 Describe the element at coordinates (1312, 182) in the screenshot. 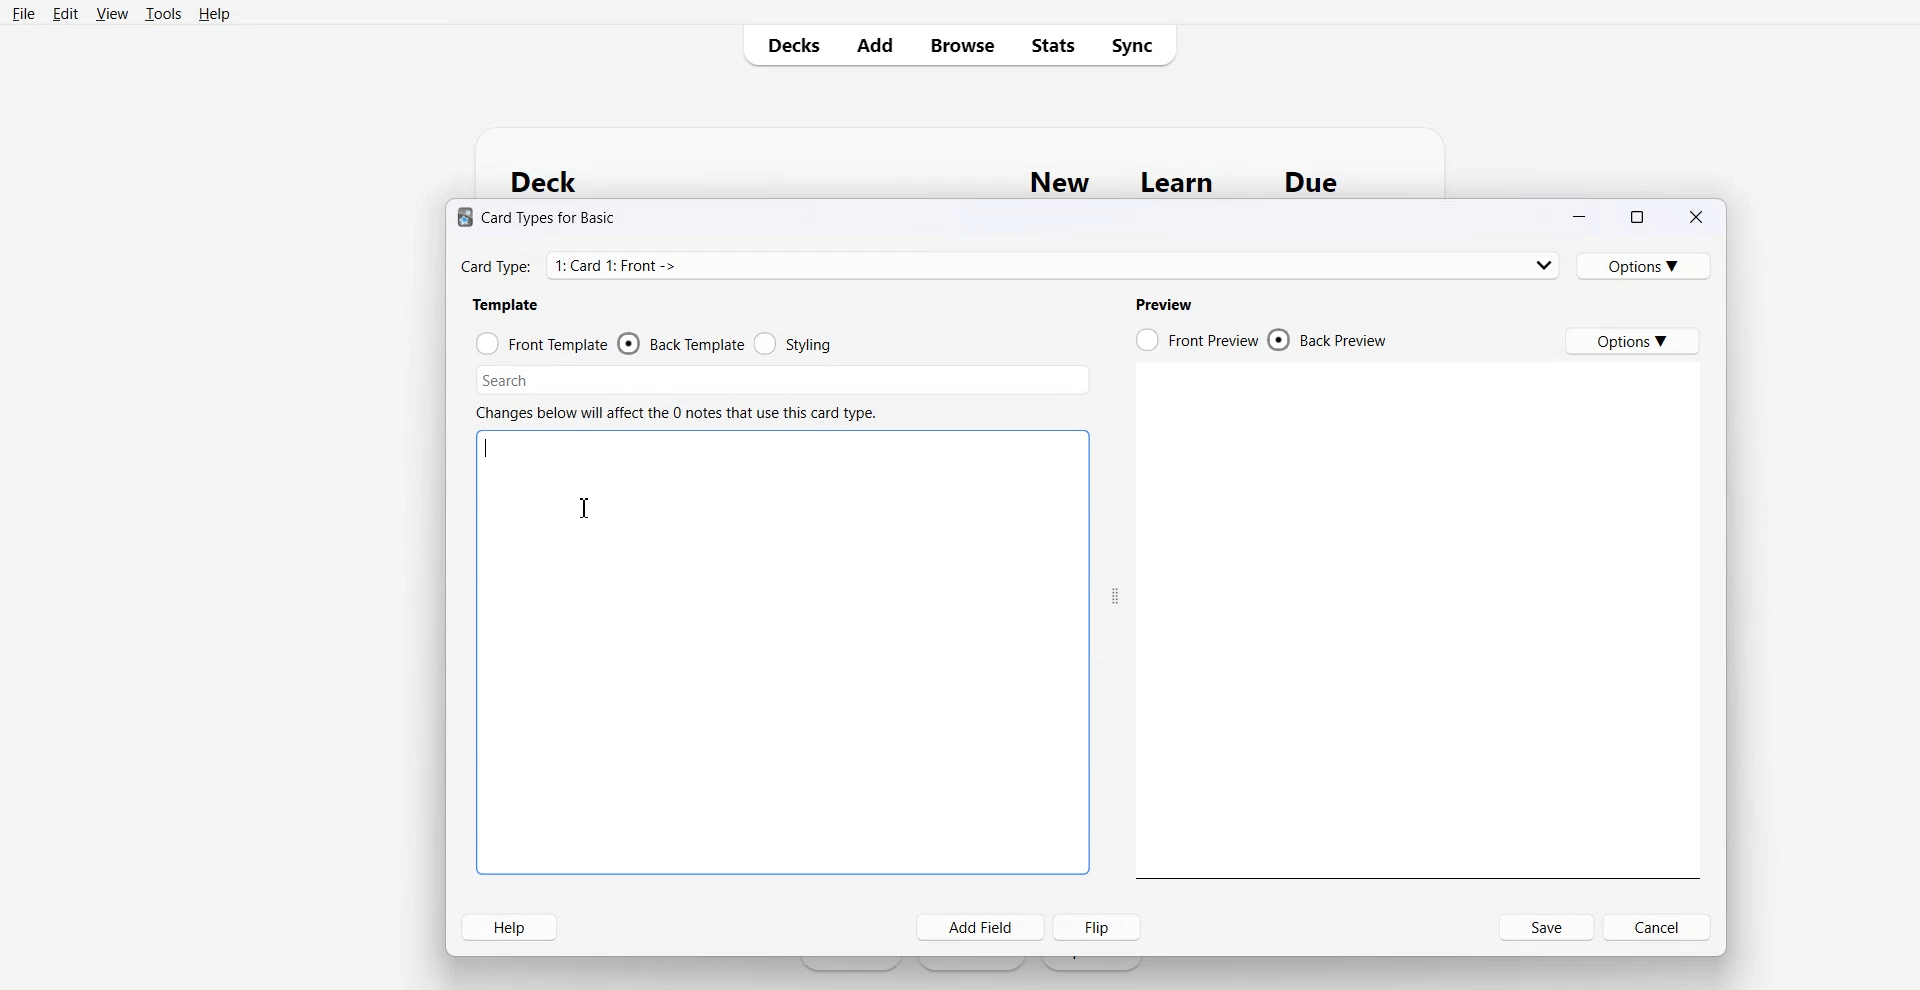

I see `Due` at that location.